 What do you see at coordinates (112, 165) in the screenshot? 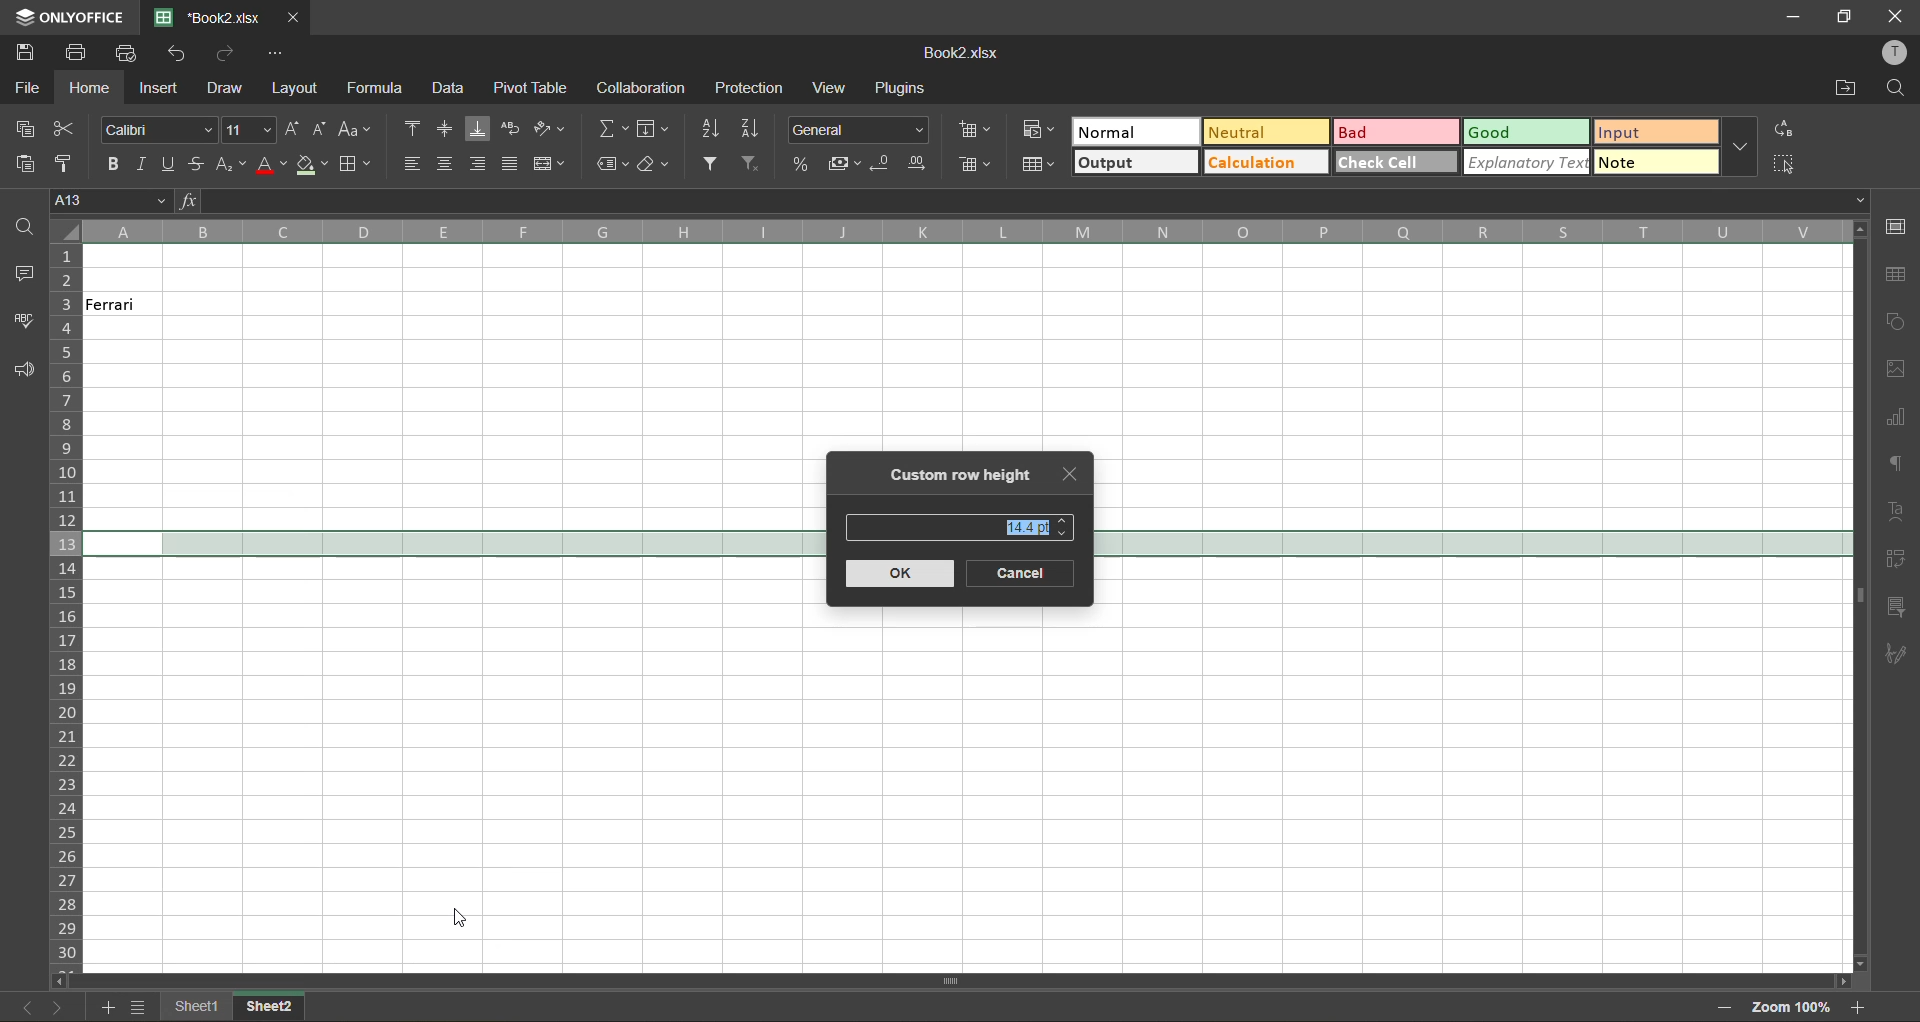
I see `bold` at bounding box center [112, 165].